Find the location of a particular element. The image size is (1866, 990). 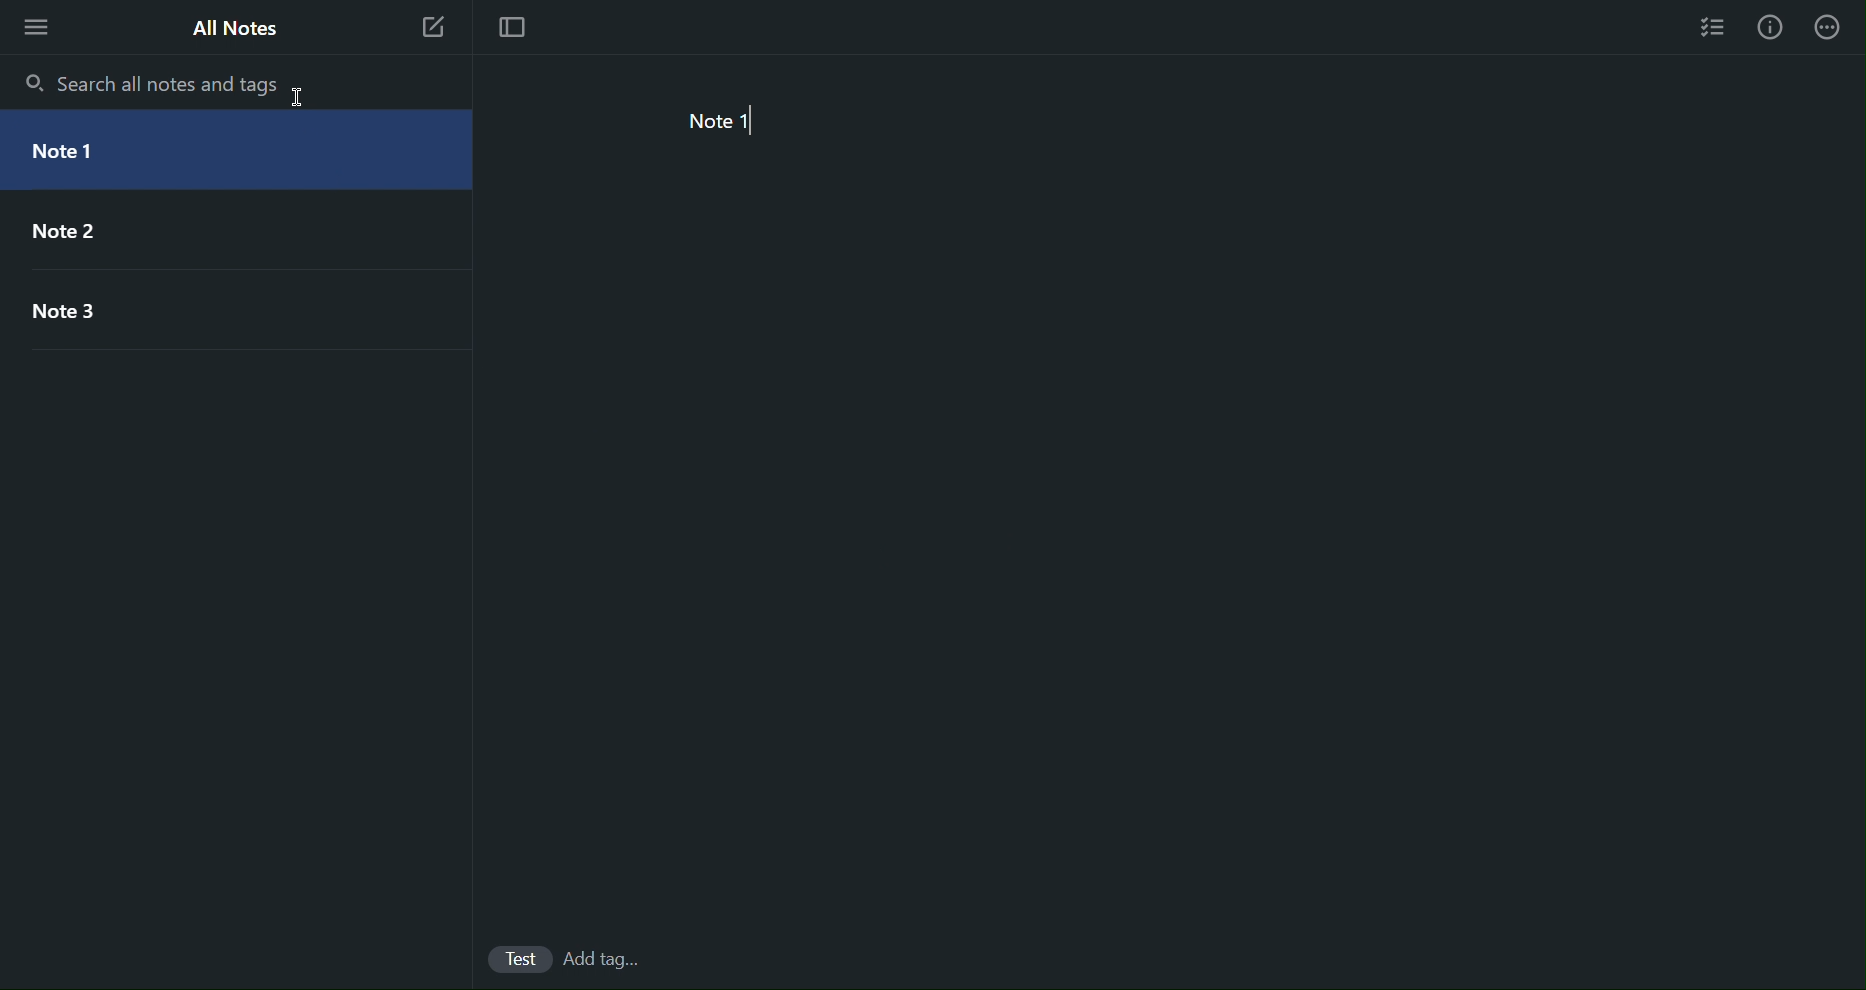

Note 1 is located at coordinates (742, 124).